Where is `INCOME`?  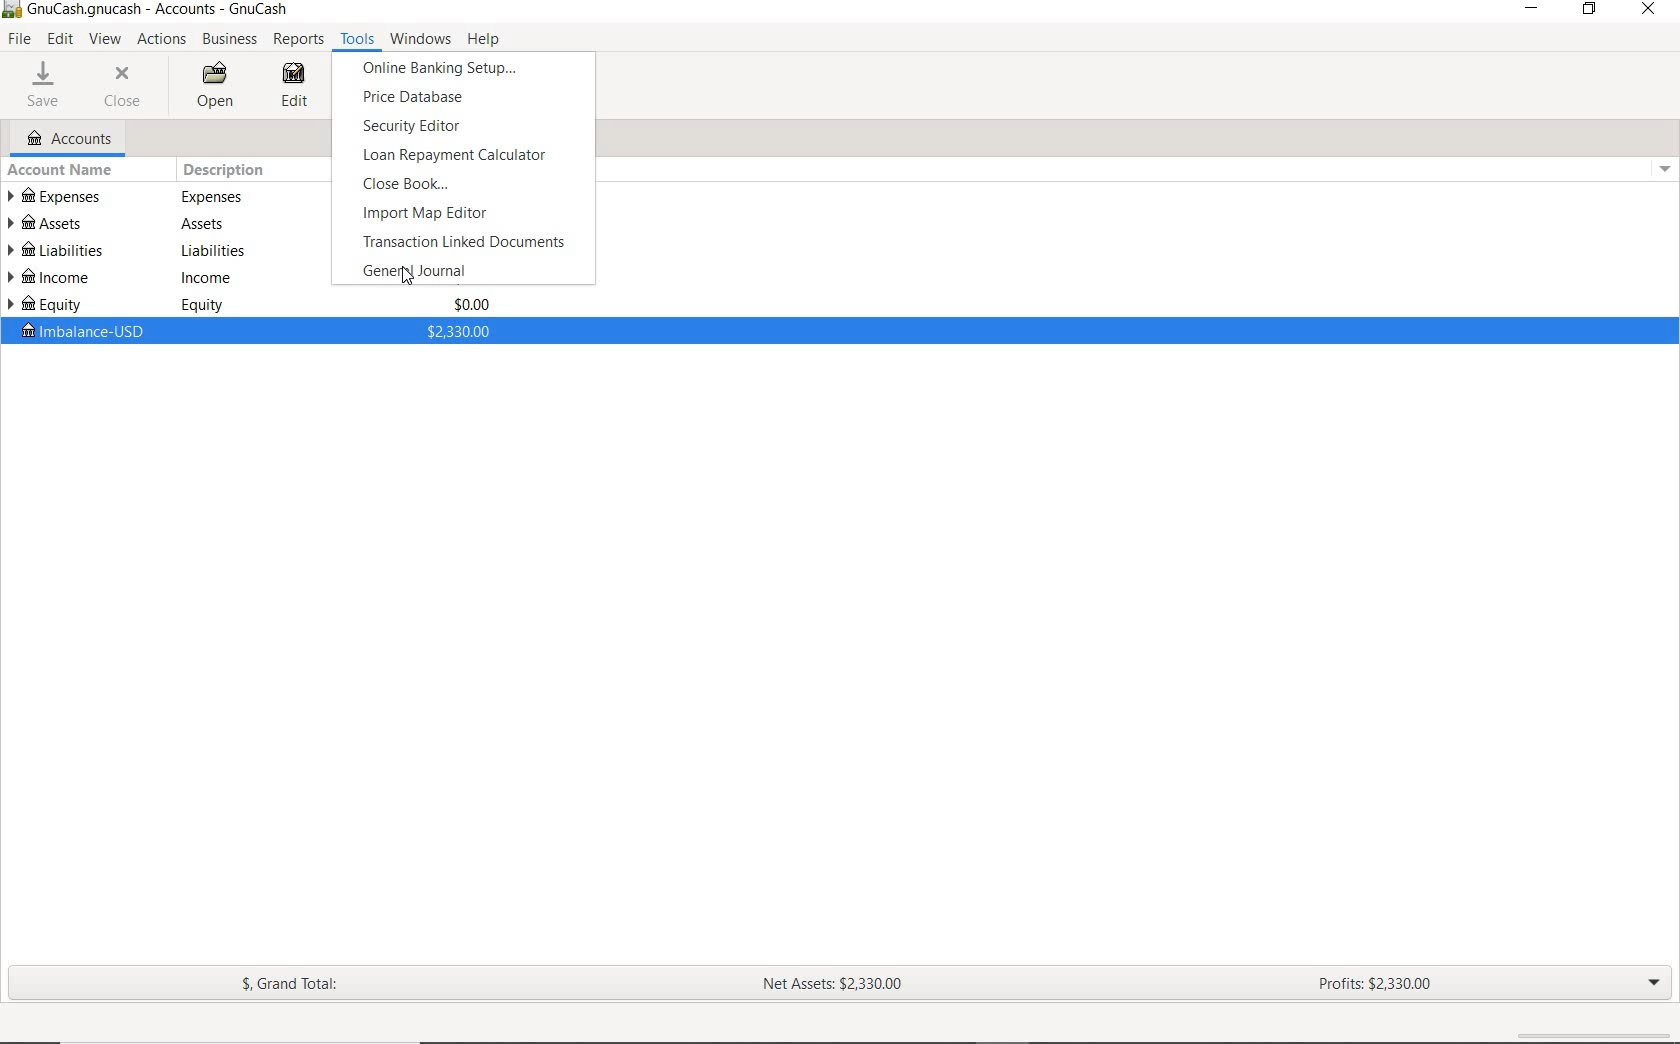 INCOME is located at coordinates (164, 277).